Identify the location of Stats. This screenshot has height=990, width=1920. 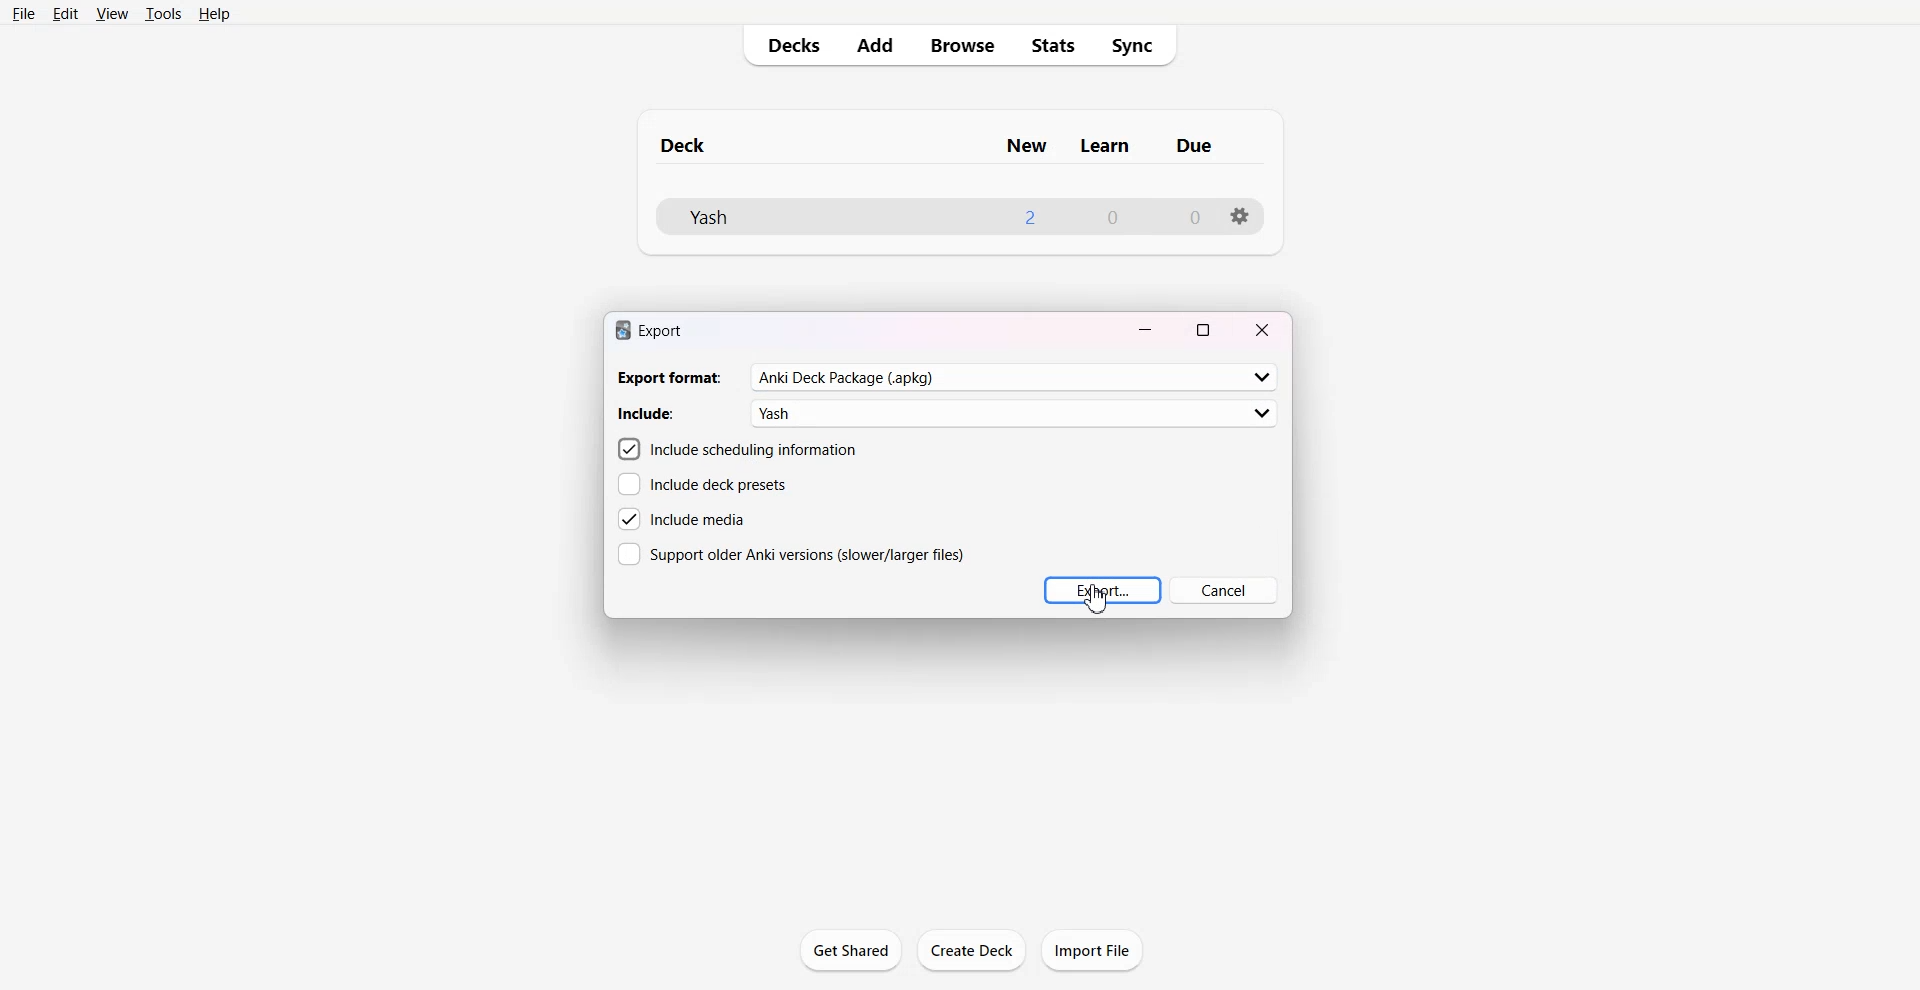
(1054, 45).